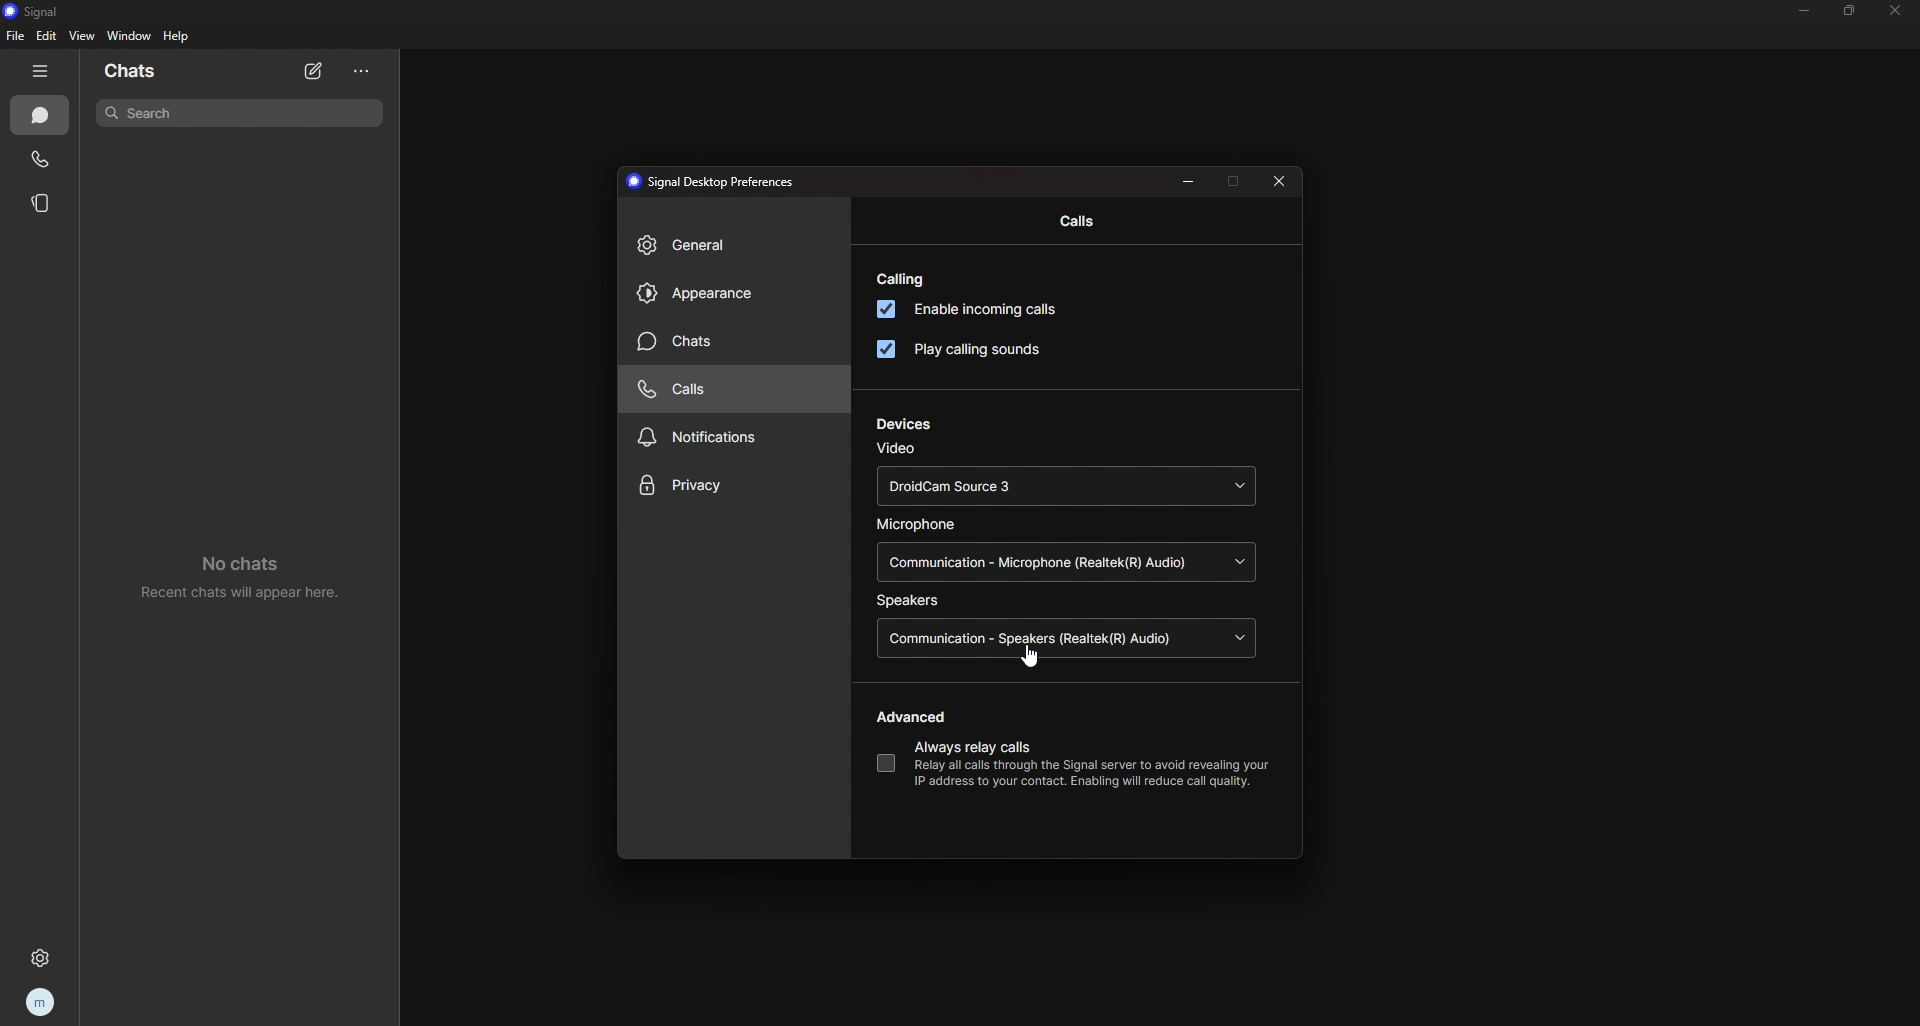  Describe the element at coordinates (129, 36) in the screenshot. I see `window` at that location.